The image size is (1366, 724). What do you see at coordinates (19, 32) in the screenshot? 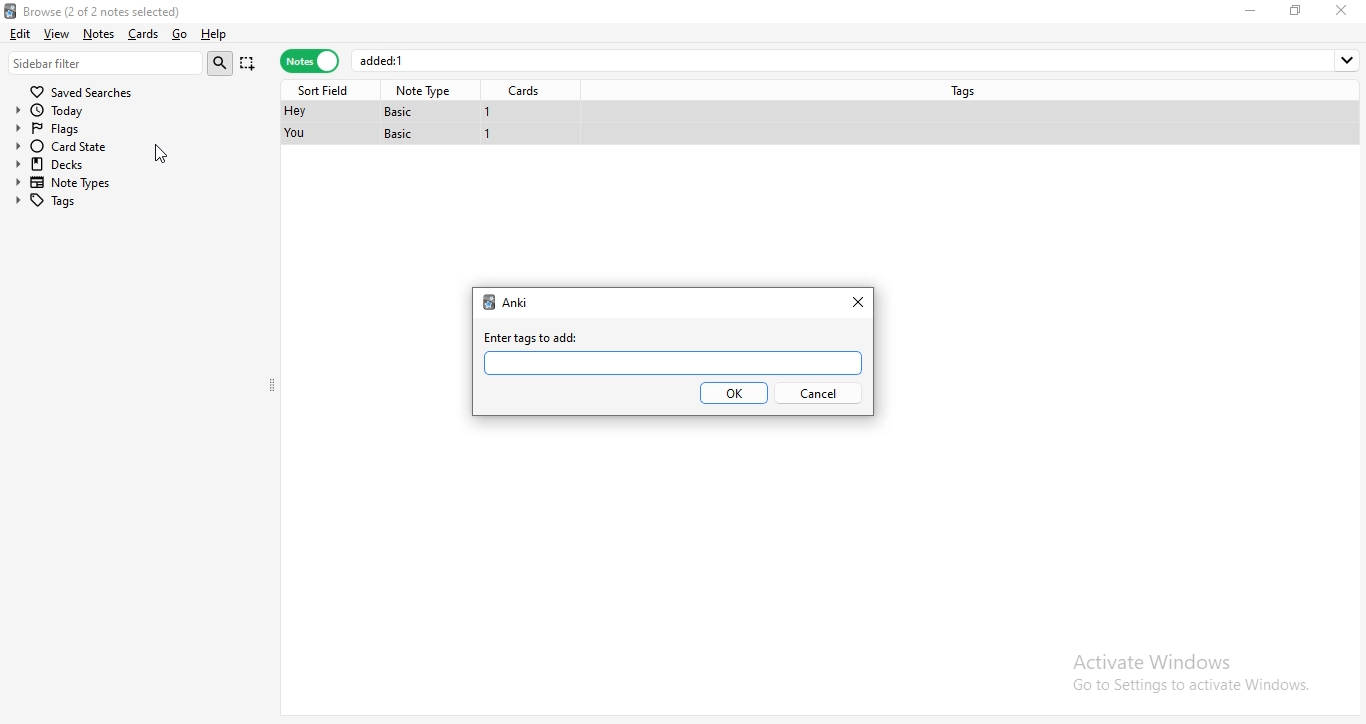
I see `edit` at bounding box center [19, 32].